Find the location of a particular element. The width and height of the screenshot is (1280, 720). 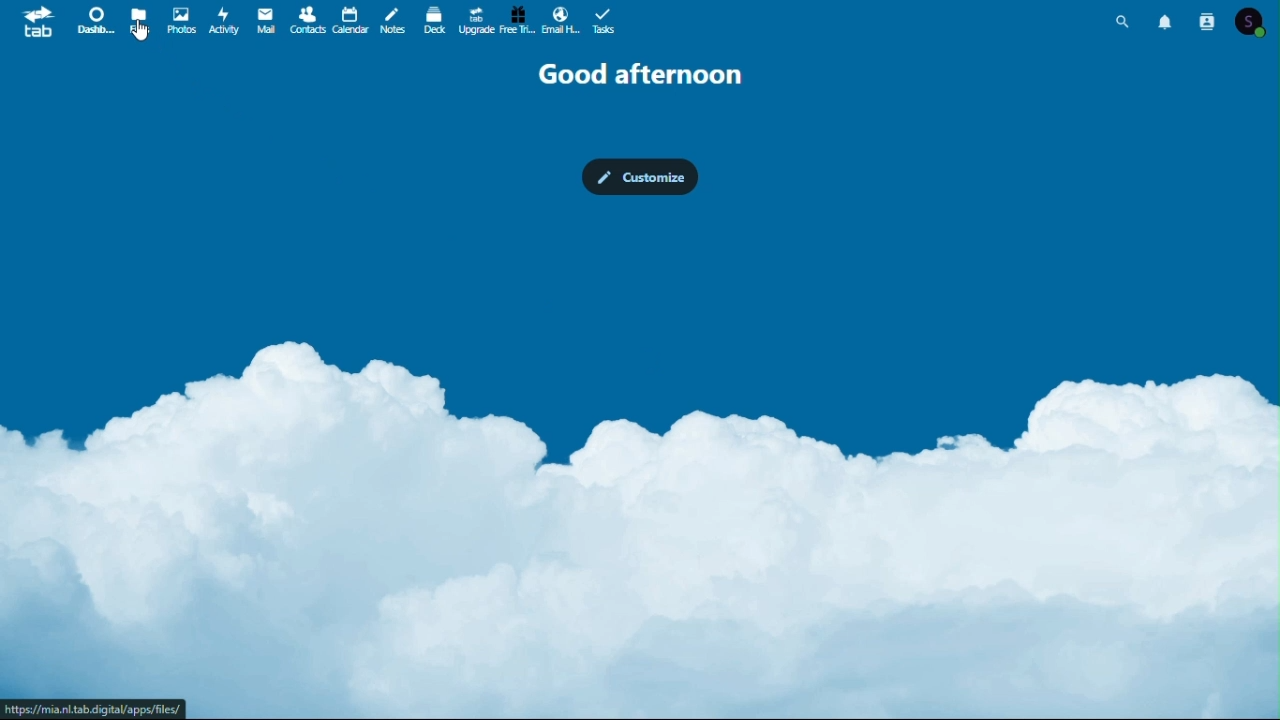

Contacts is located at coordinates (1205, 20).